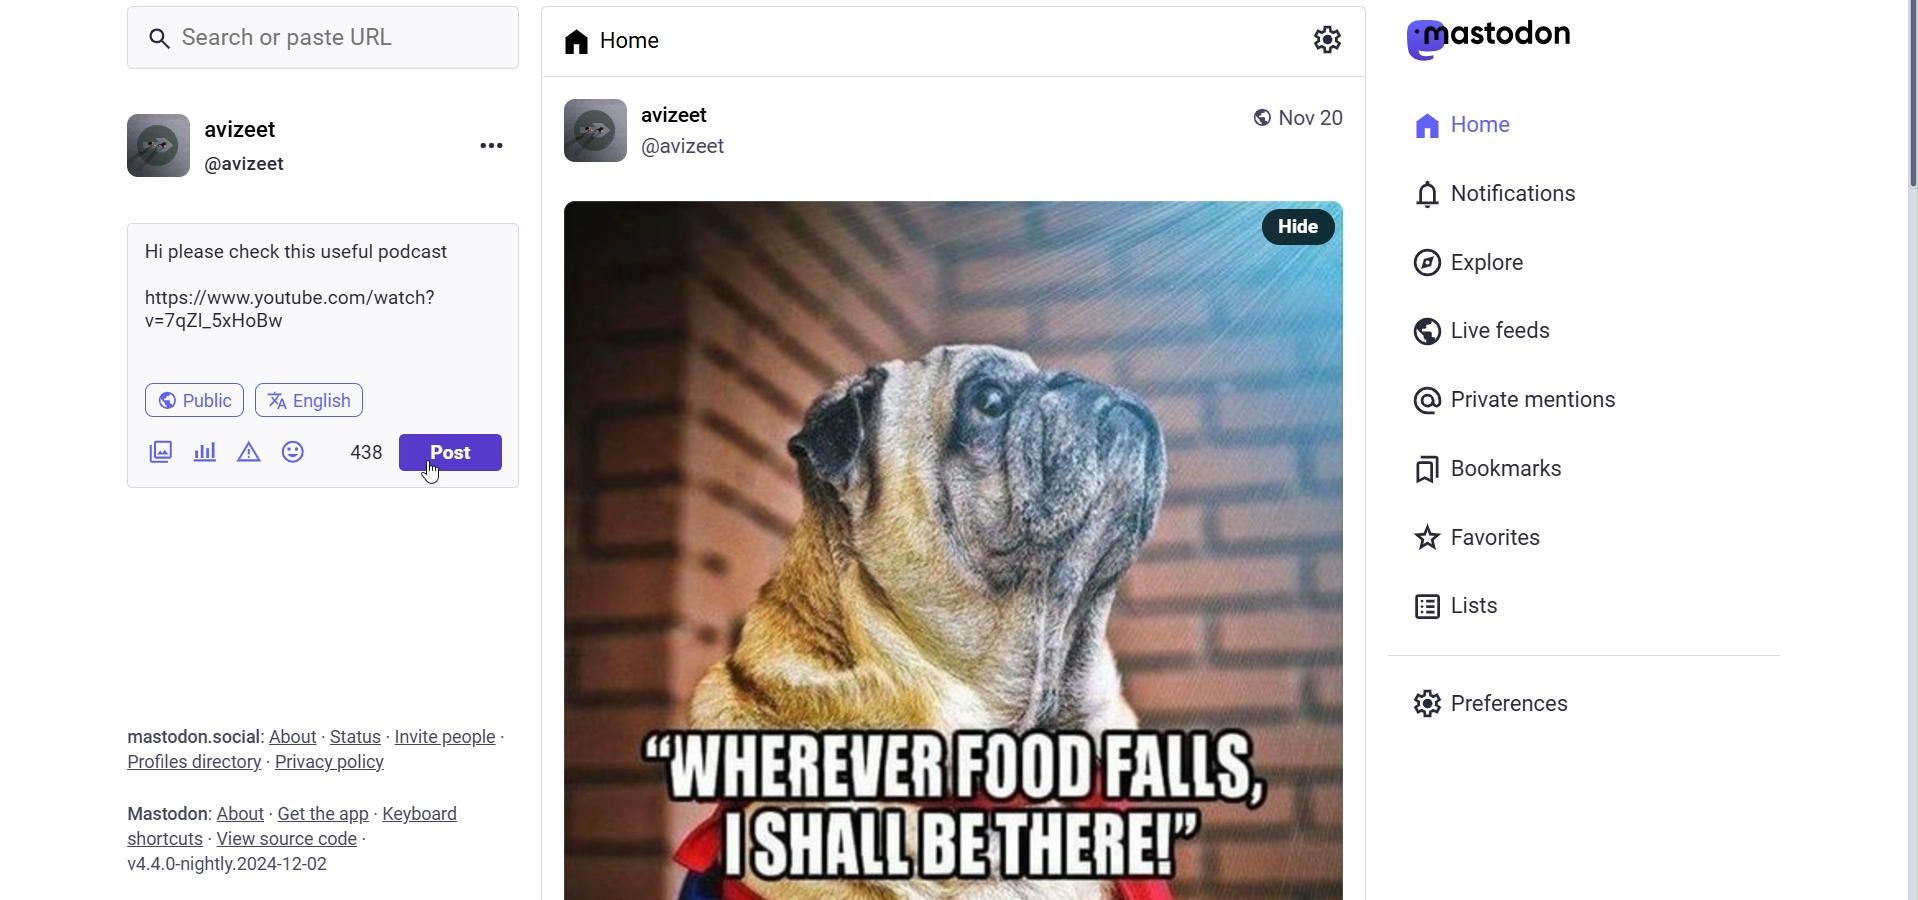 The image size is (1918, 900). I want to click on favorites, so click(1485, 537).